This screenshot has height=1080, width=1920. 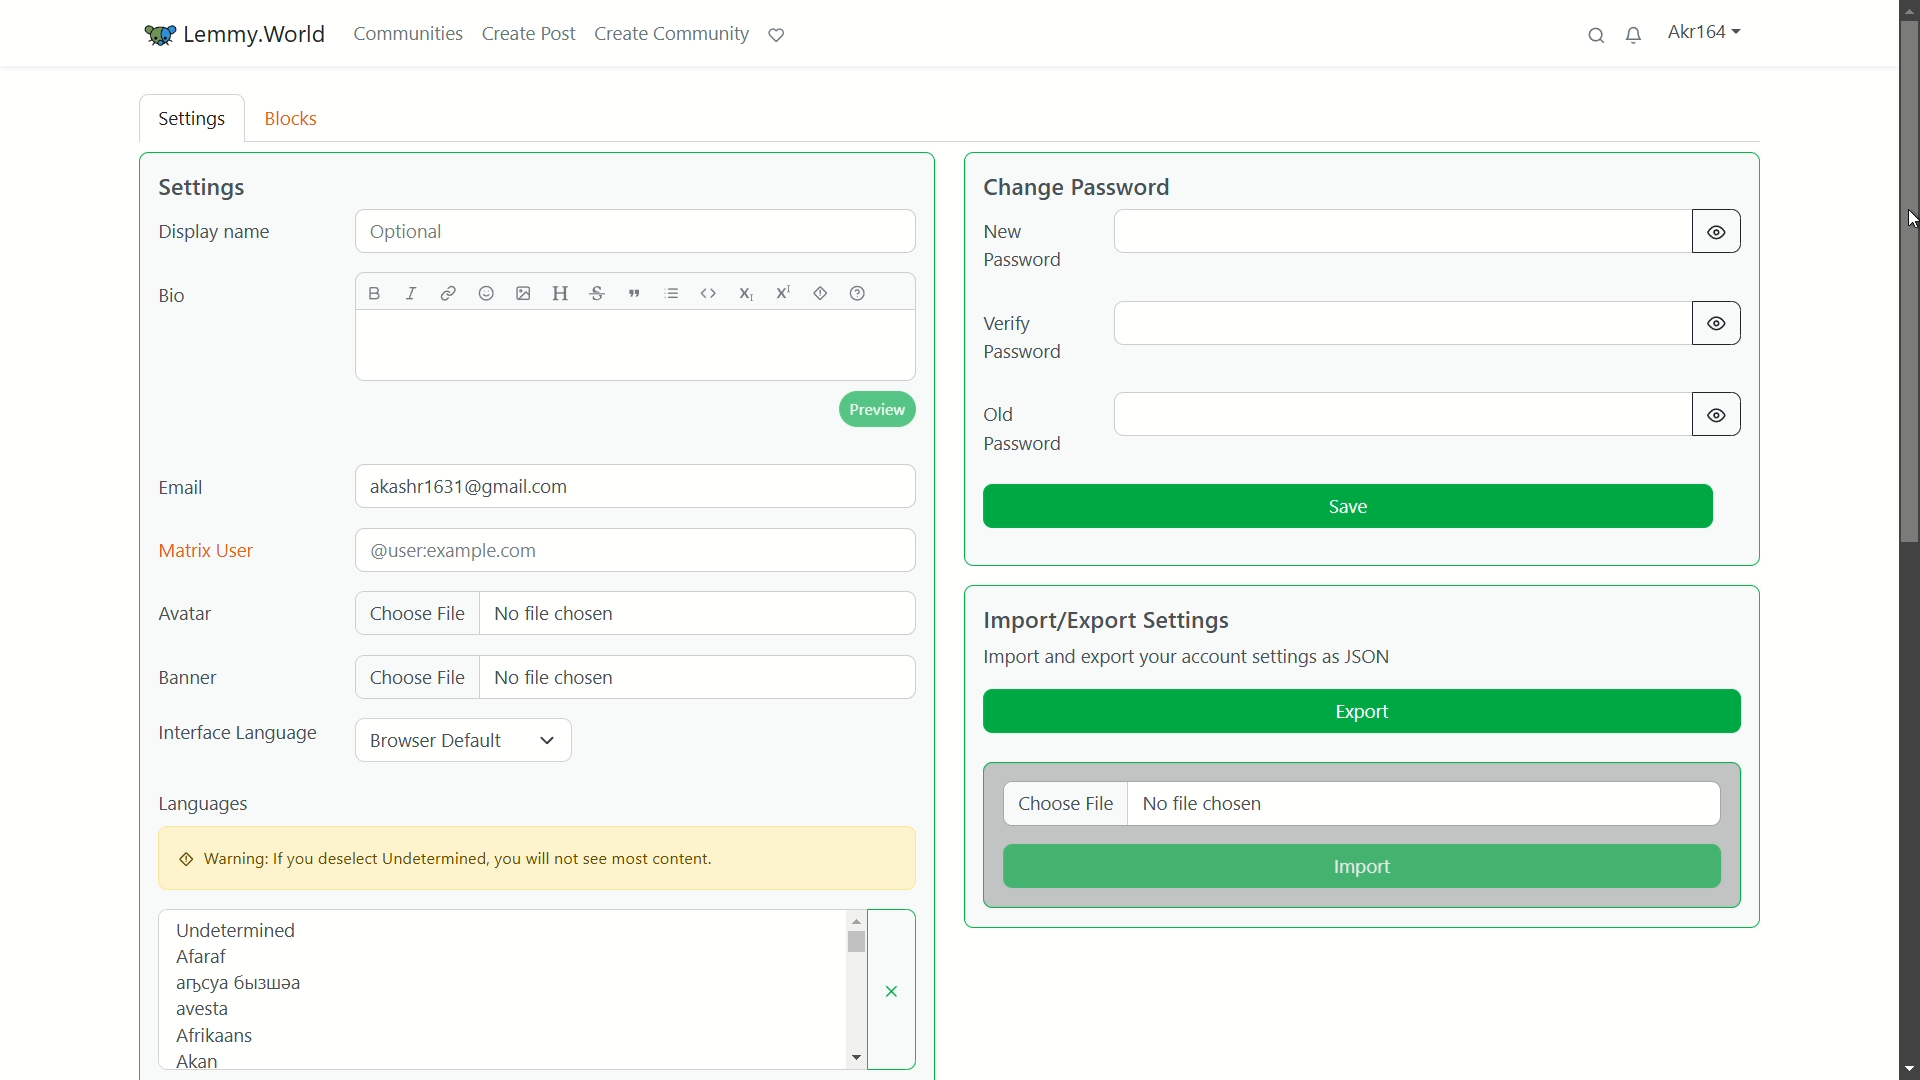 What do you see at coordinates (671, 34) in the screenshot?
I see `create community` at bounding box center [671, 34].